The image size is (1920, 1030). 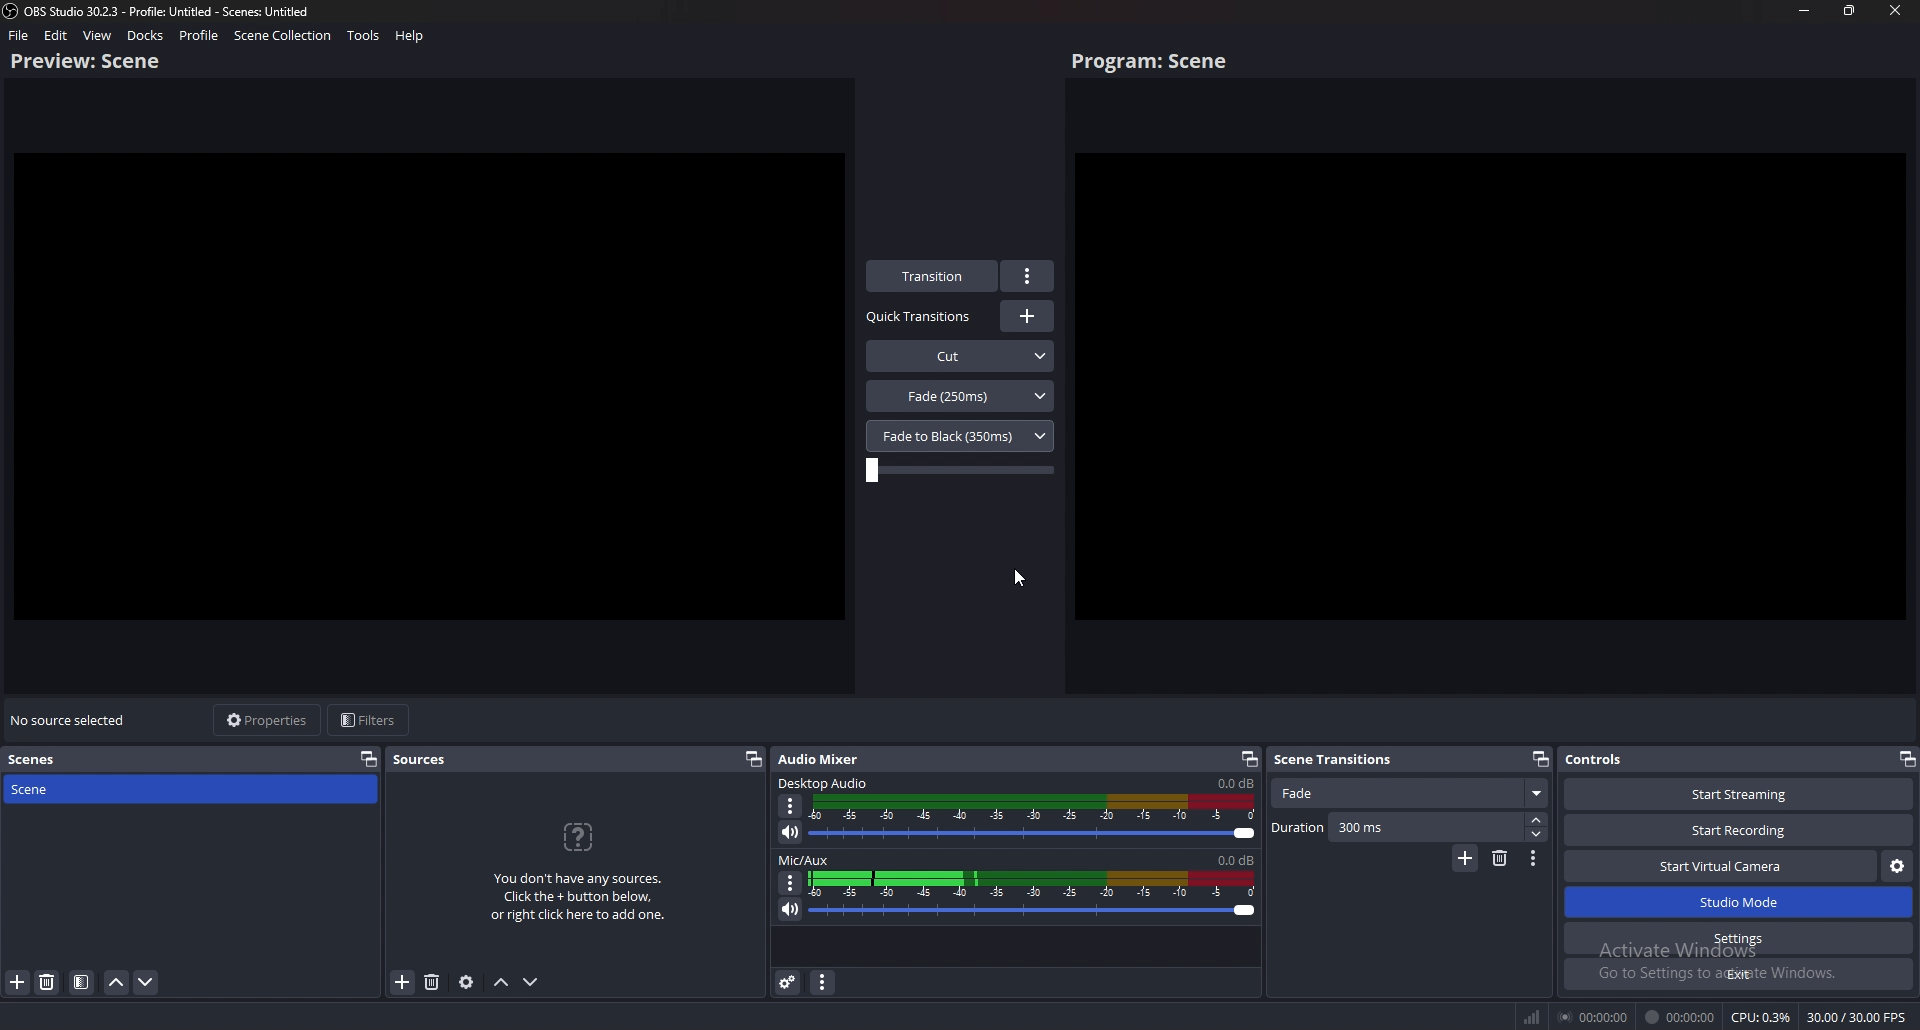 I want to click on Desktop audio, so click(x=1234, y=783).